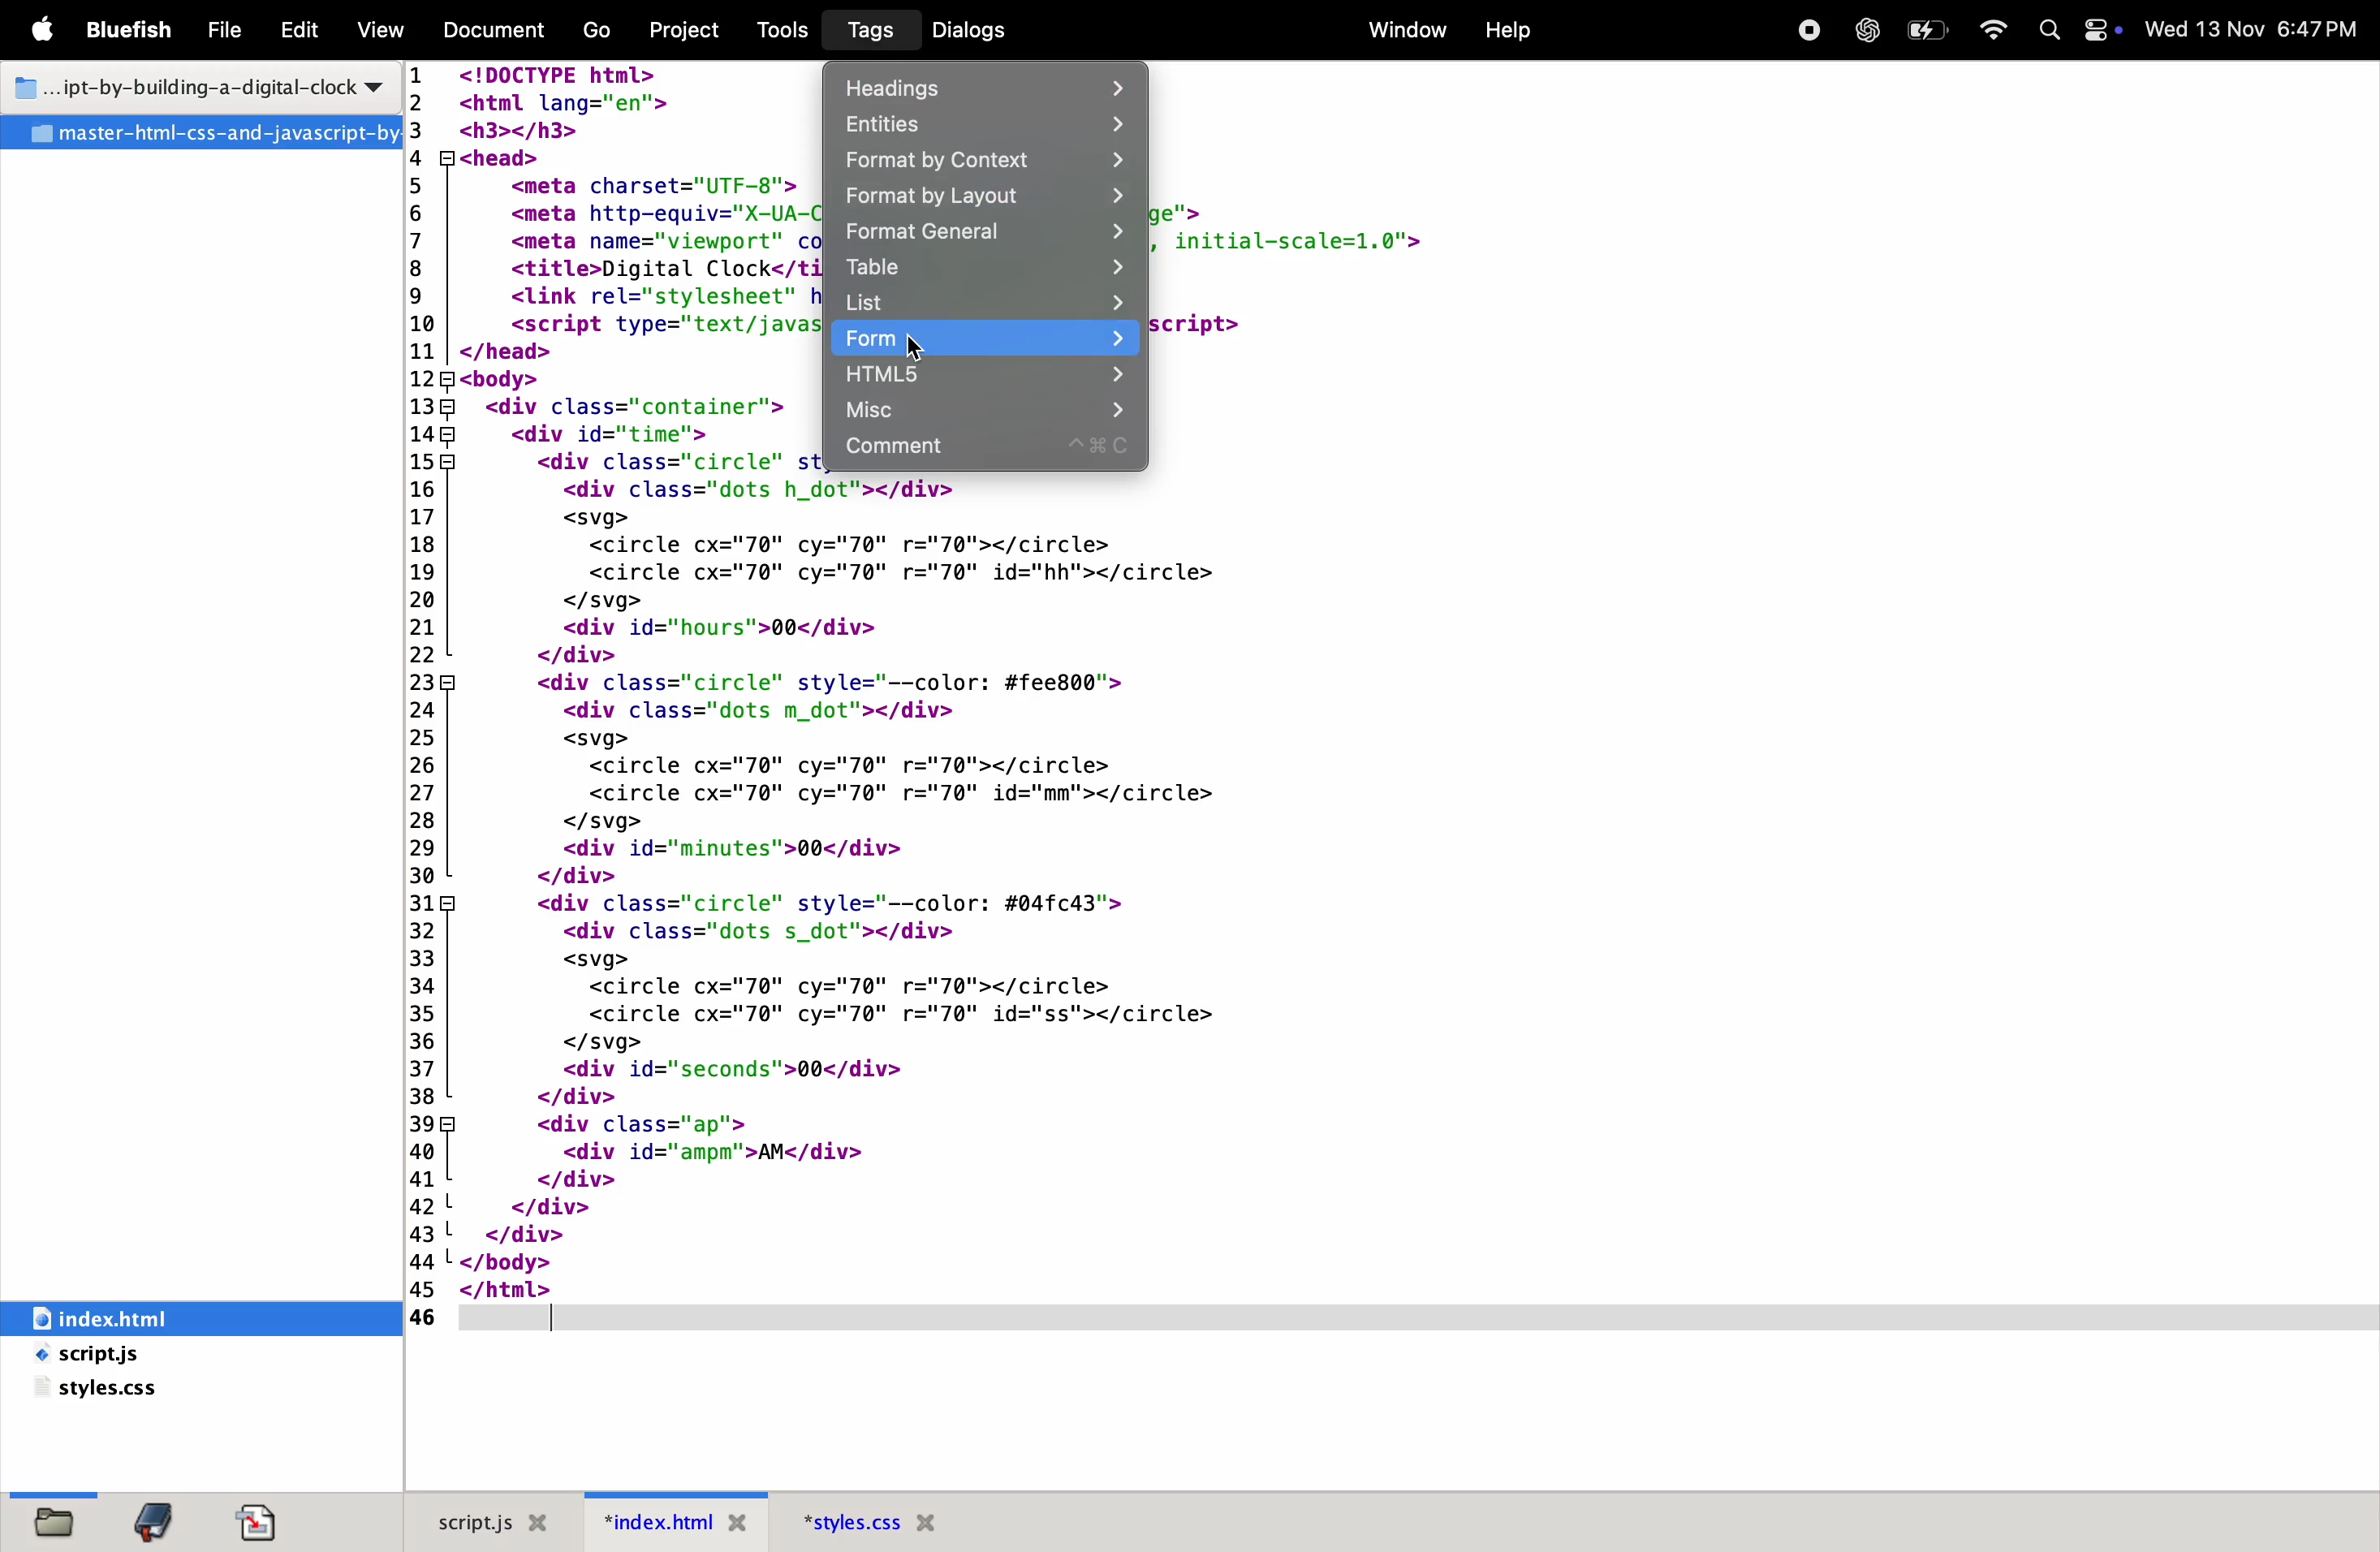 Image resolution: width=2380 pixels, height=1552 pixels. Describe the element at coordinates (1867, 28) in the screenshot. I see `chatGpt` at that location.